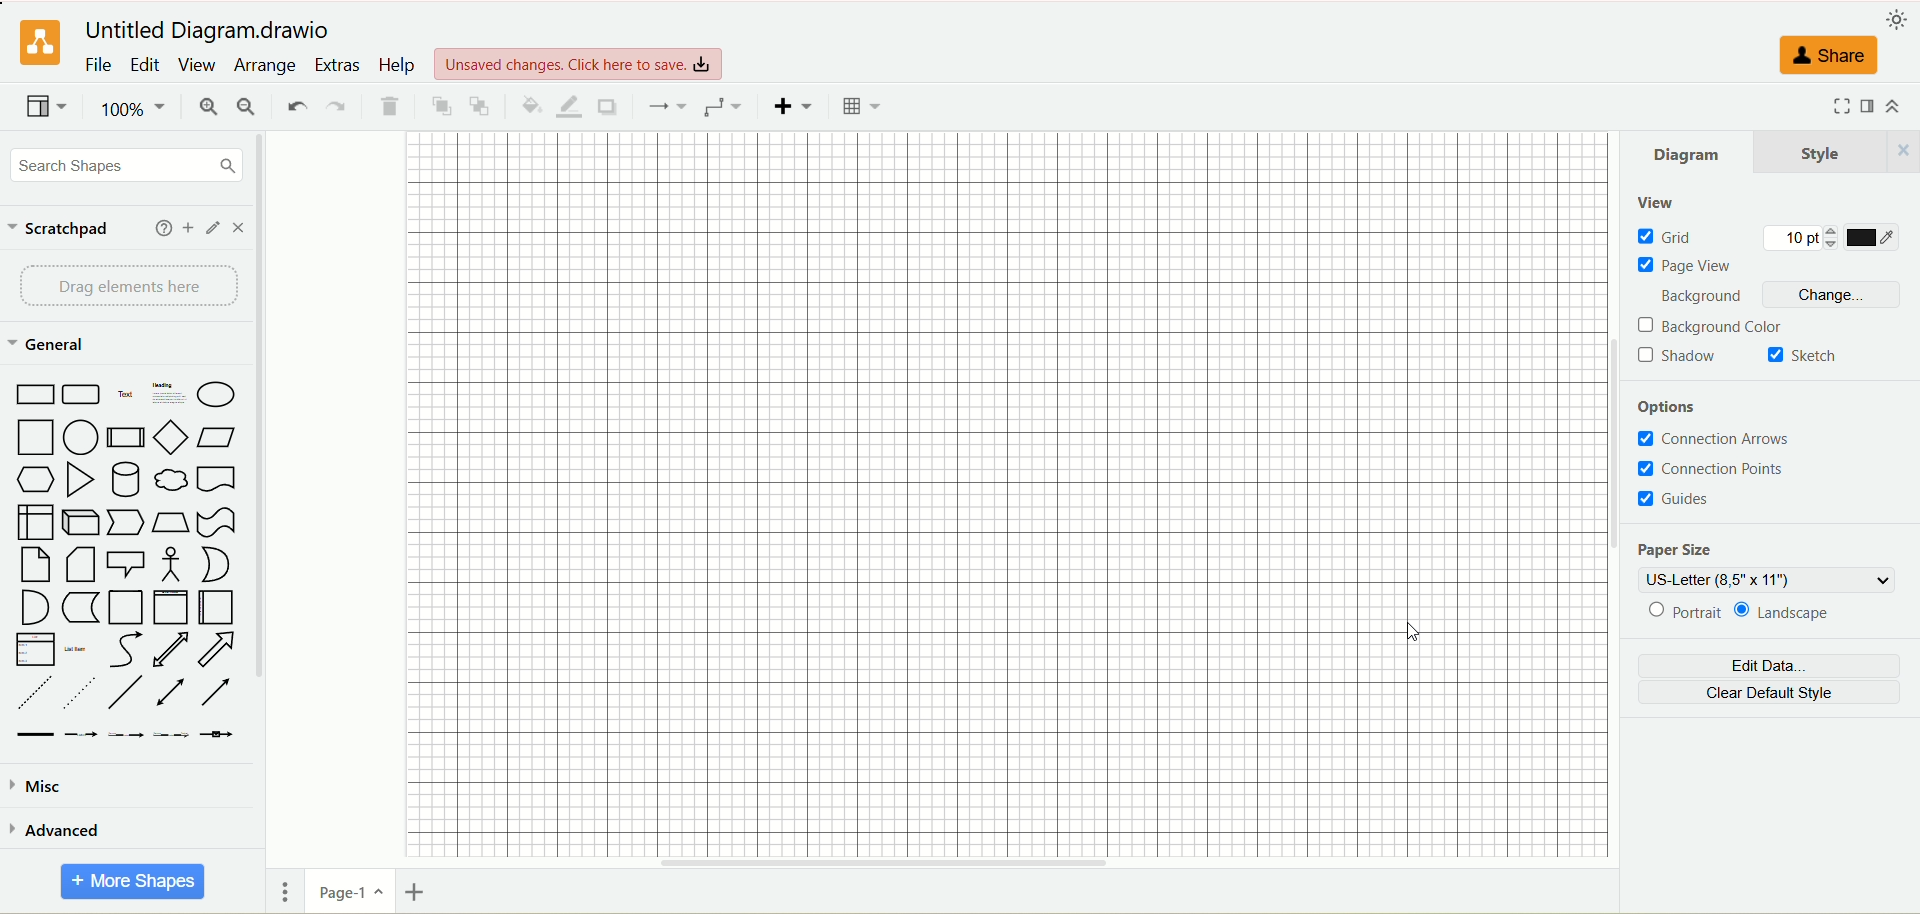 The image size is (1920, 914). What do you see at coordinates (1827, 56) in the screenshot?
I see `share` at bounding box center [1827, 56].